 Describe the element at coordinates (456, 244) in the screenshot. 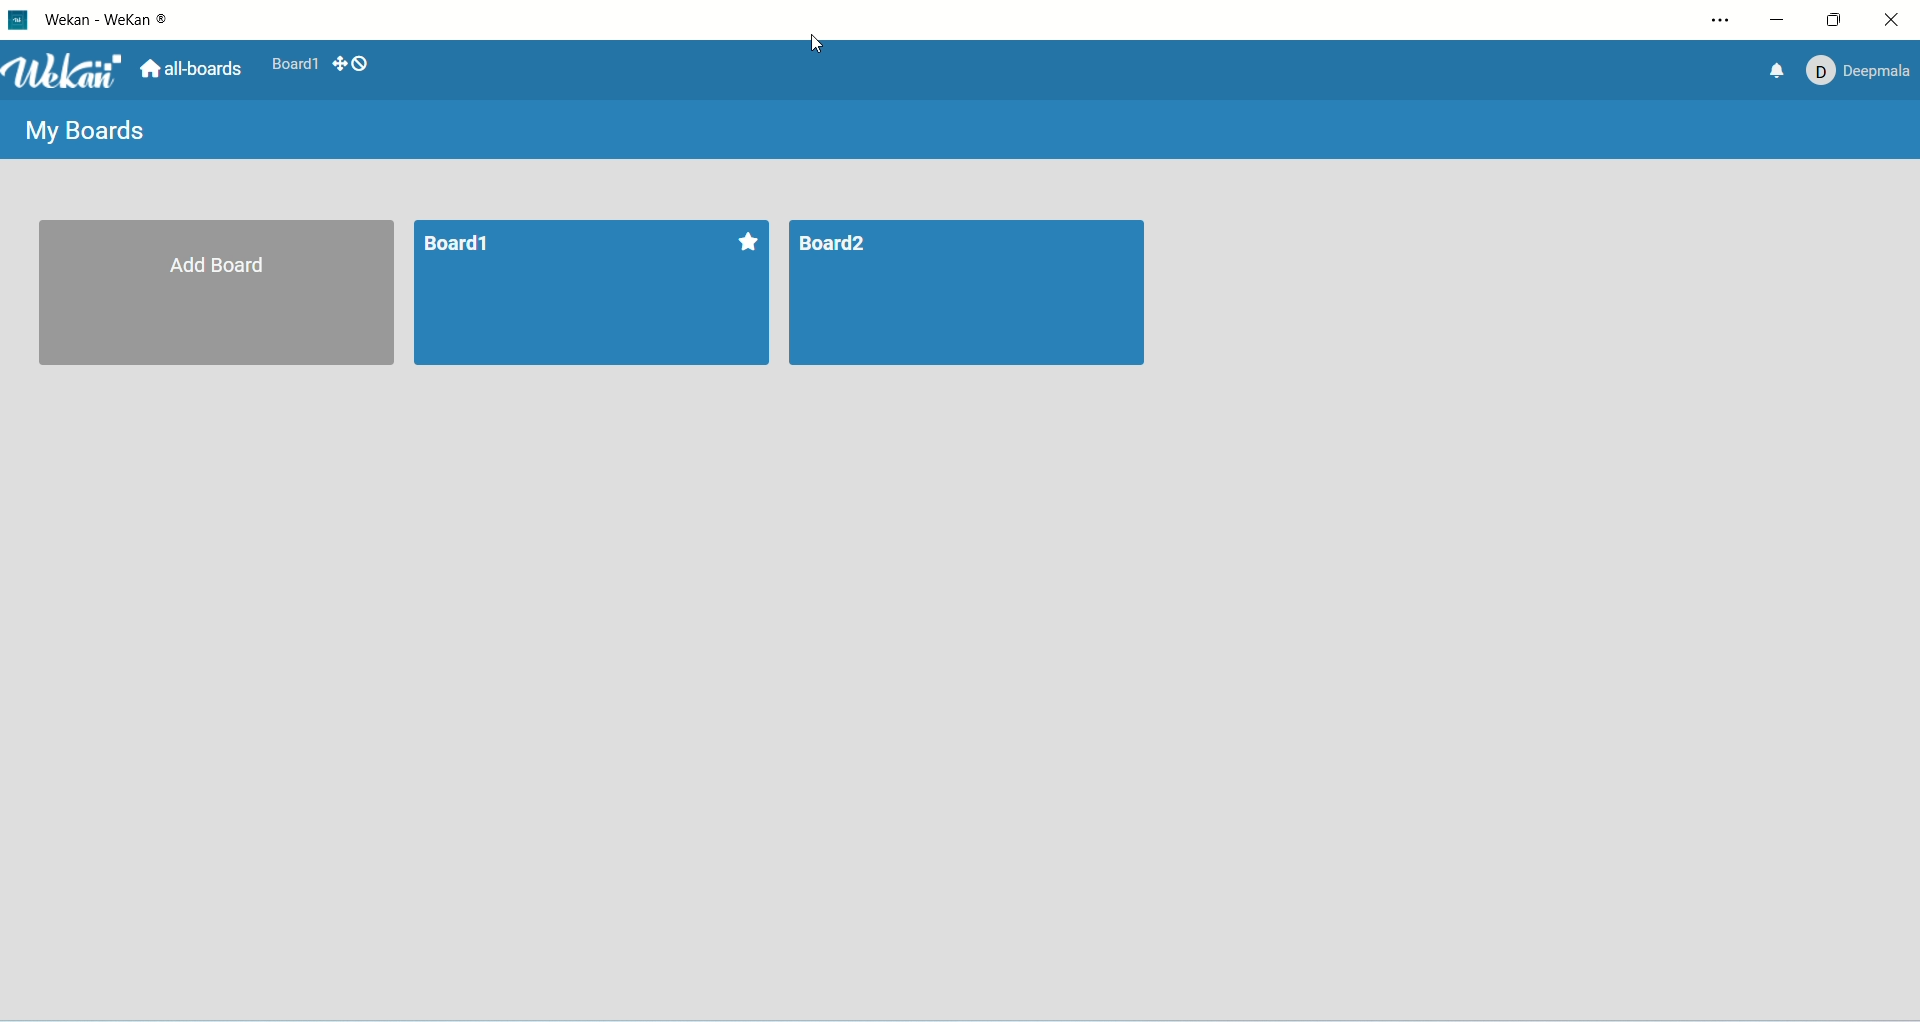

I see `board name` at that location.